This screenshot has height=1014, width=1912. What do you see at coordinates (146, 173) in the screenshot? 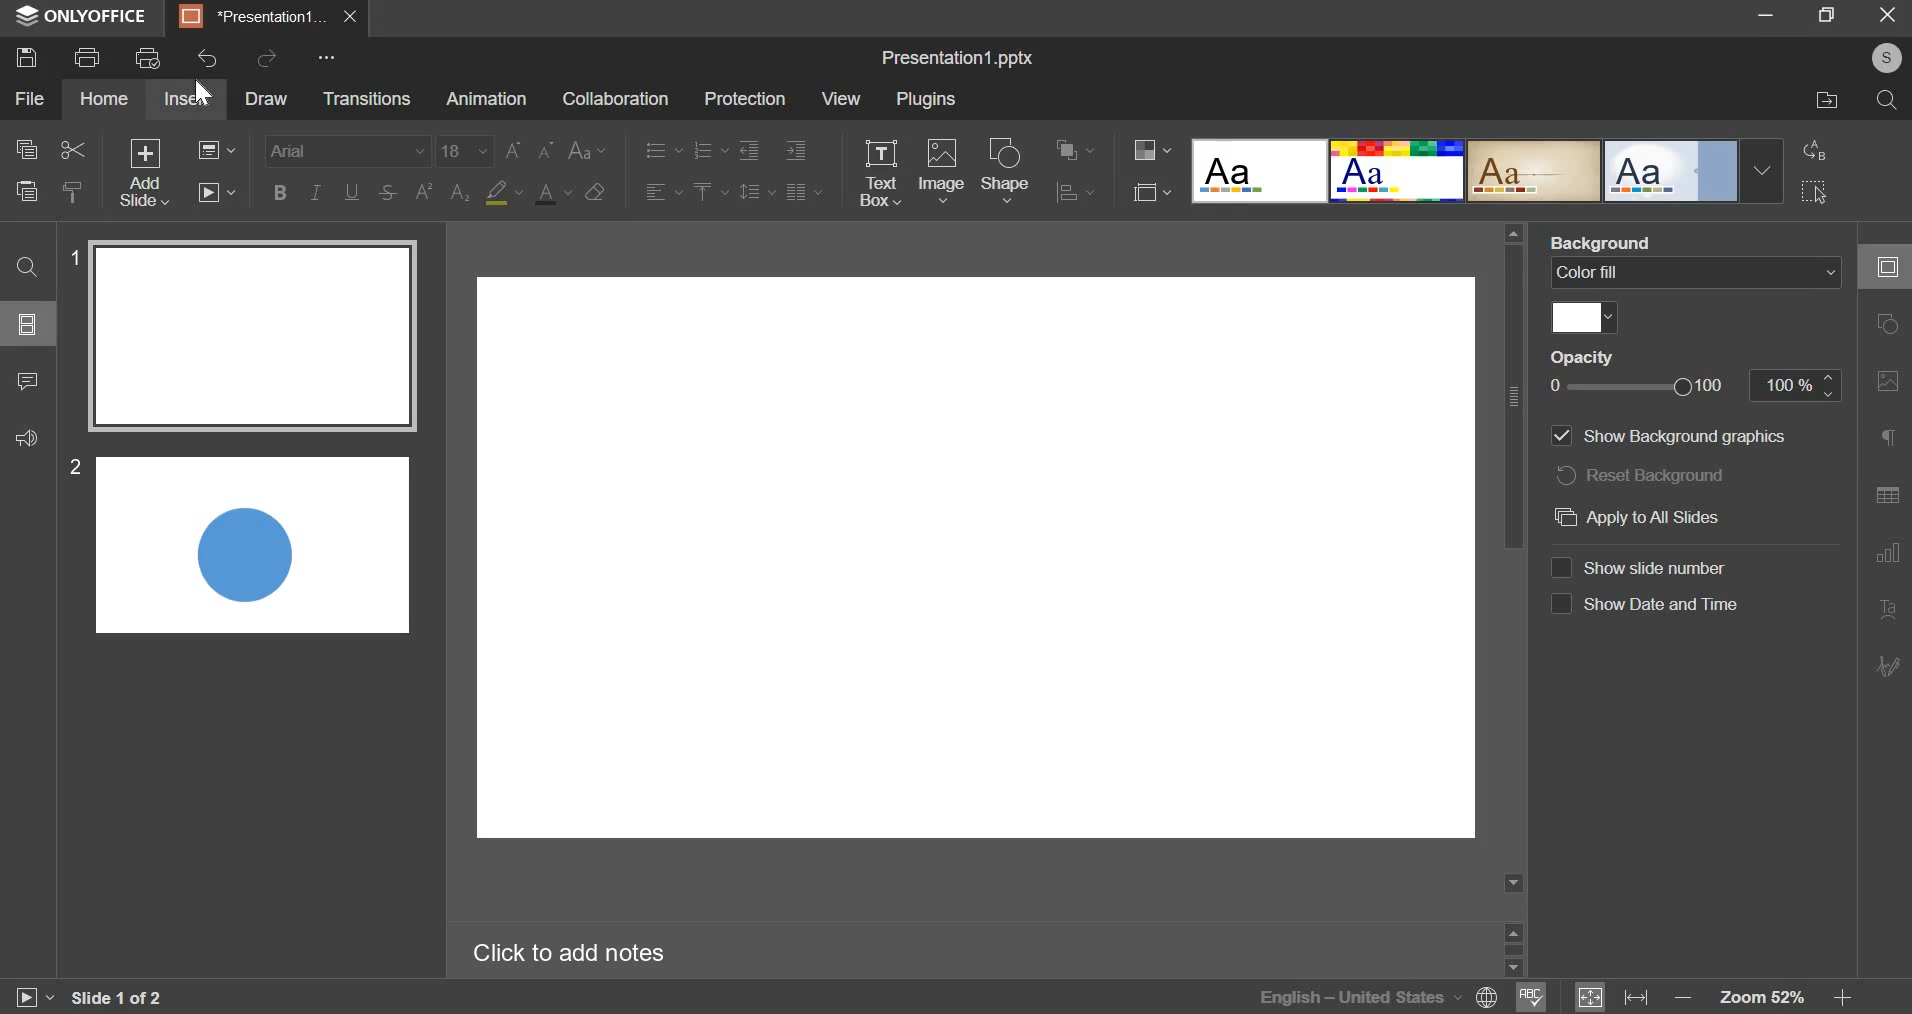
I see `add new slide` at bounding box center [146, 173].